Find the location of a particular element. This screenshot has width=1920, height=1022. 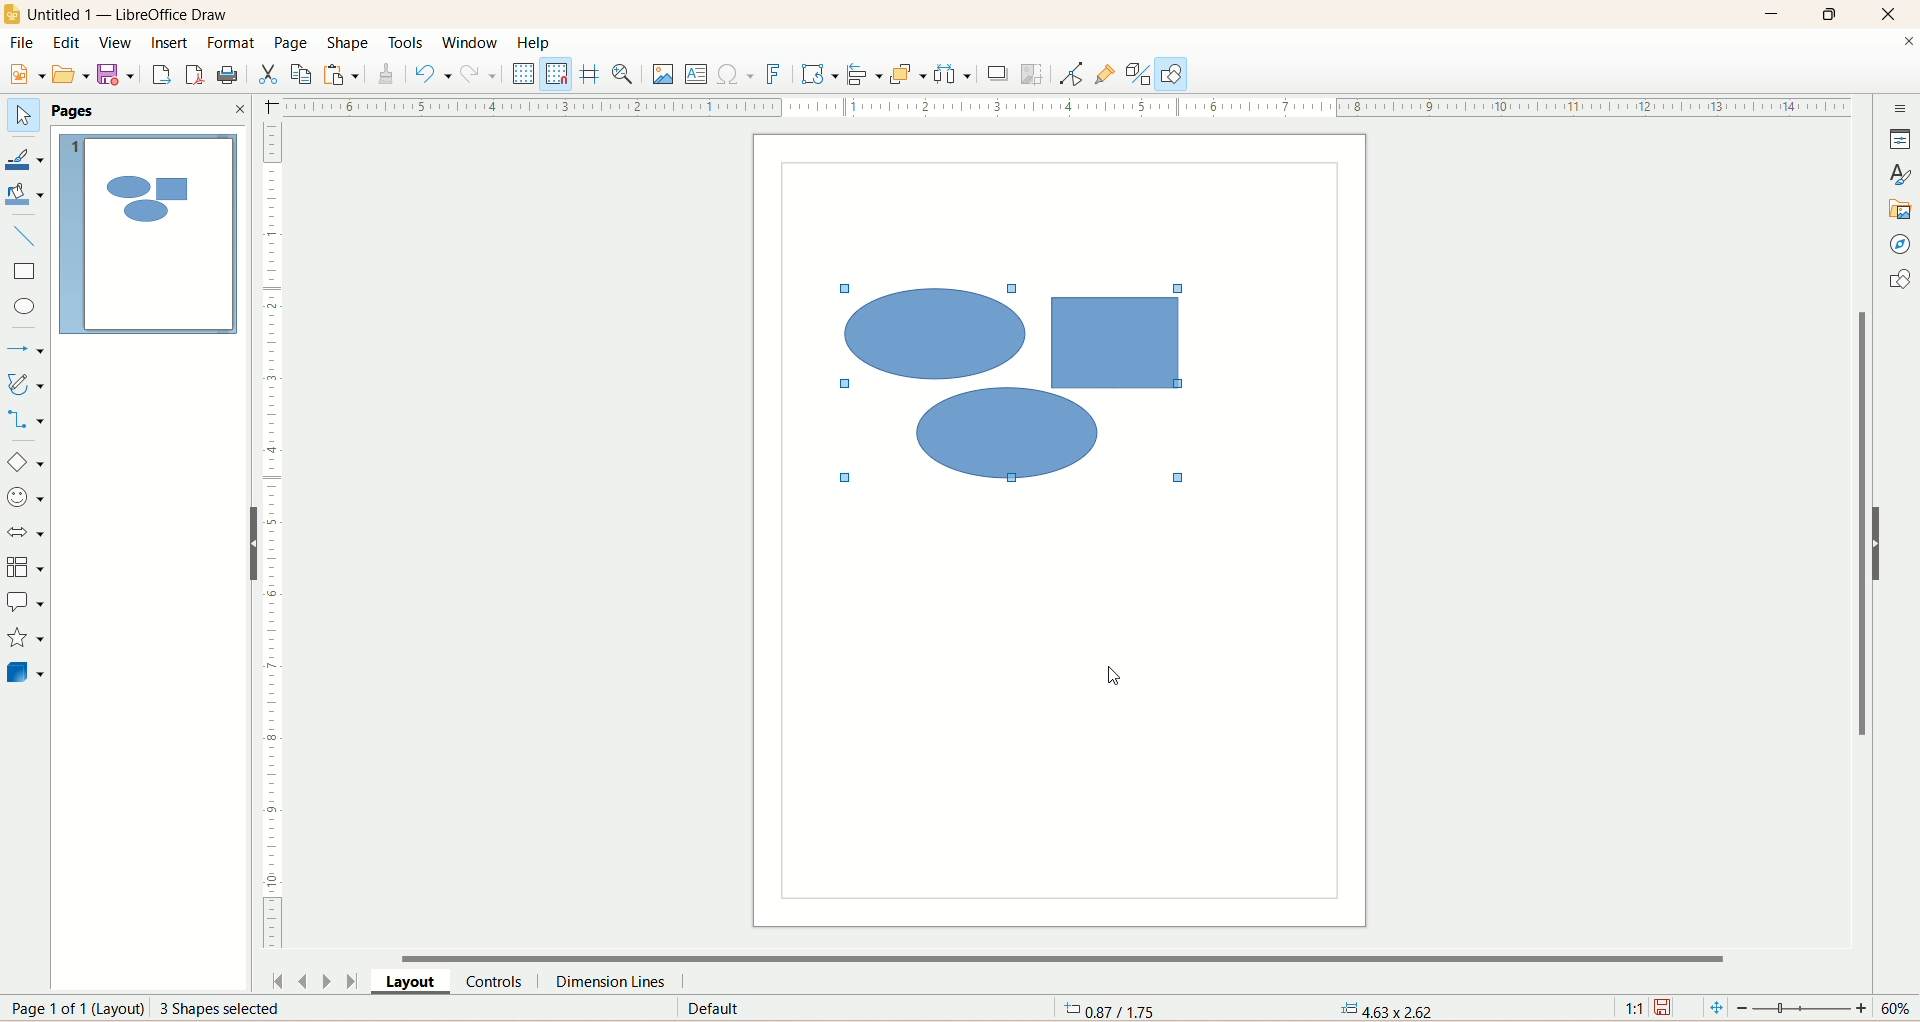

select atleast three object to distribute is located at coordinates (953, 74).